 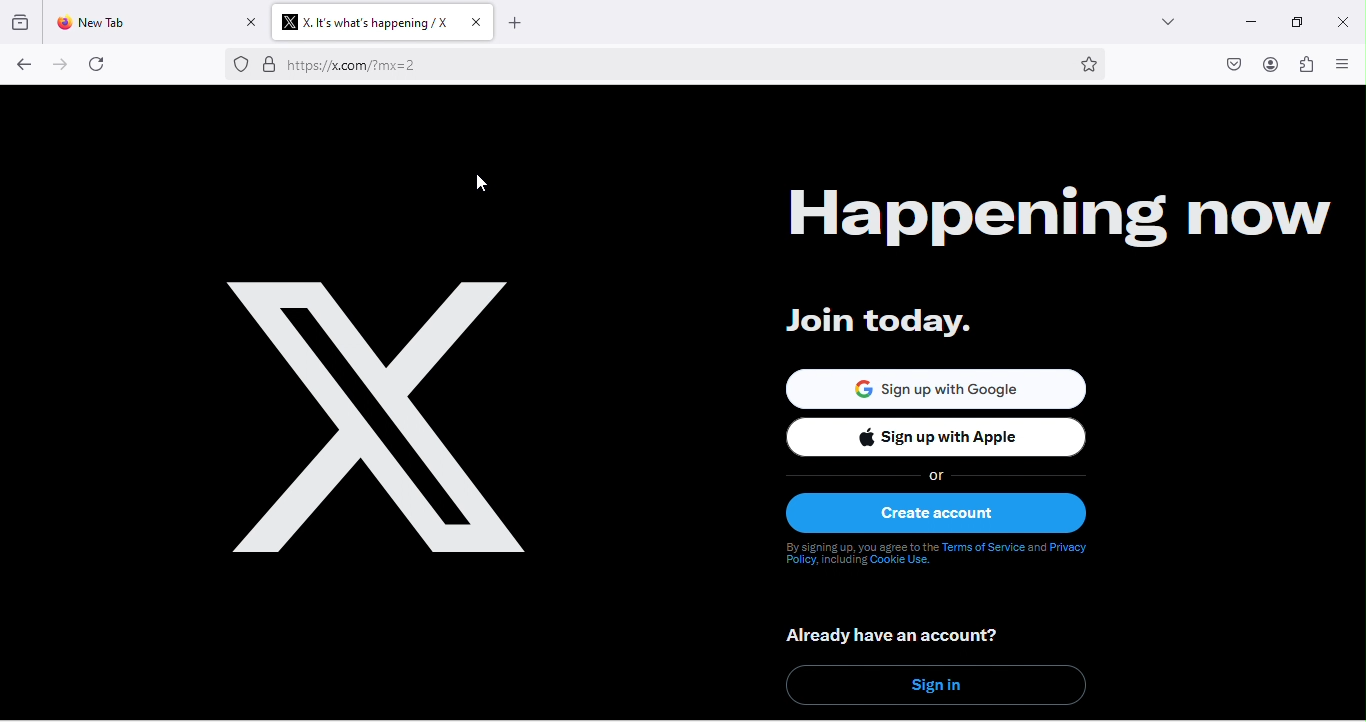 What do you see at coordinates (1341, 22) in the screenshot?
I see `close` at bounding box center [1341, 22].